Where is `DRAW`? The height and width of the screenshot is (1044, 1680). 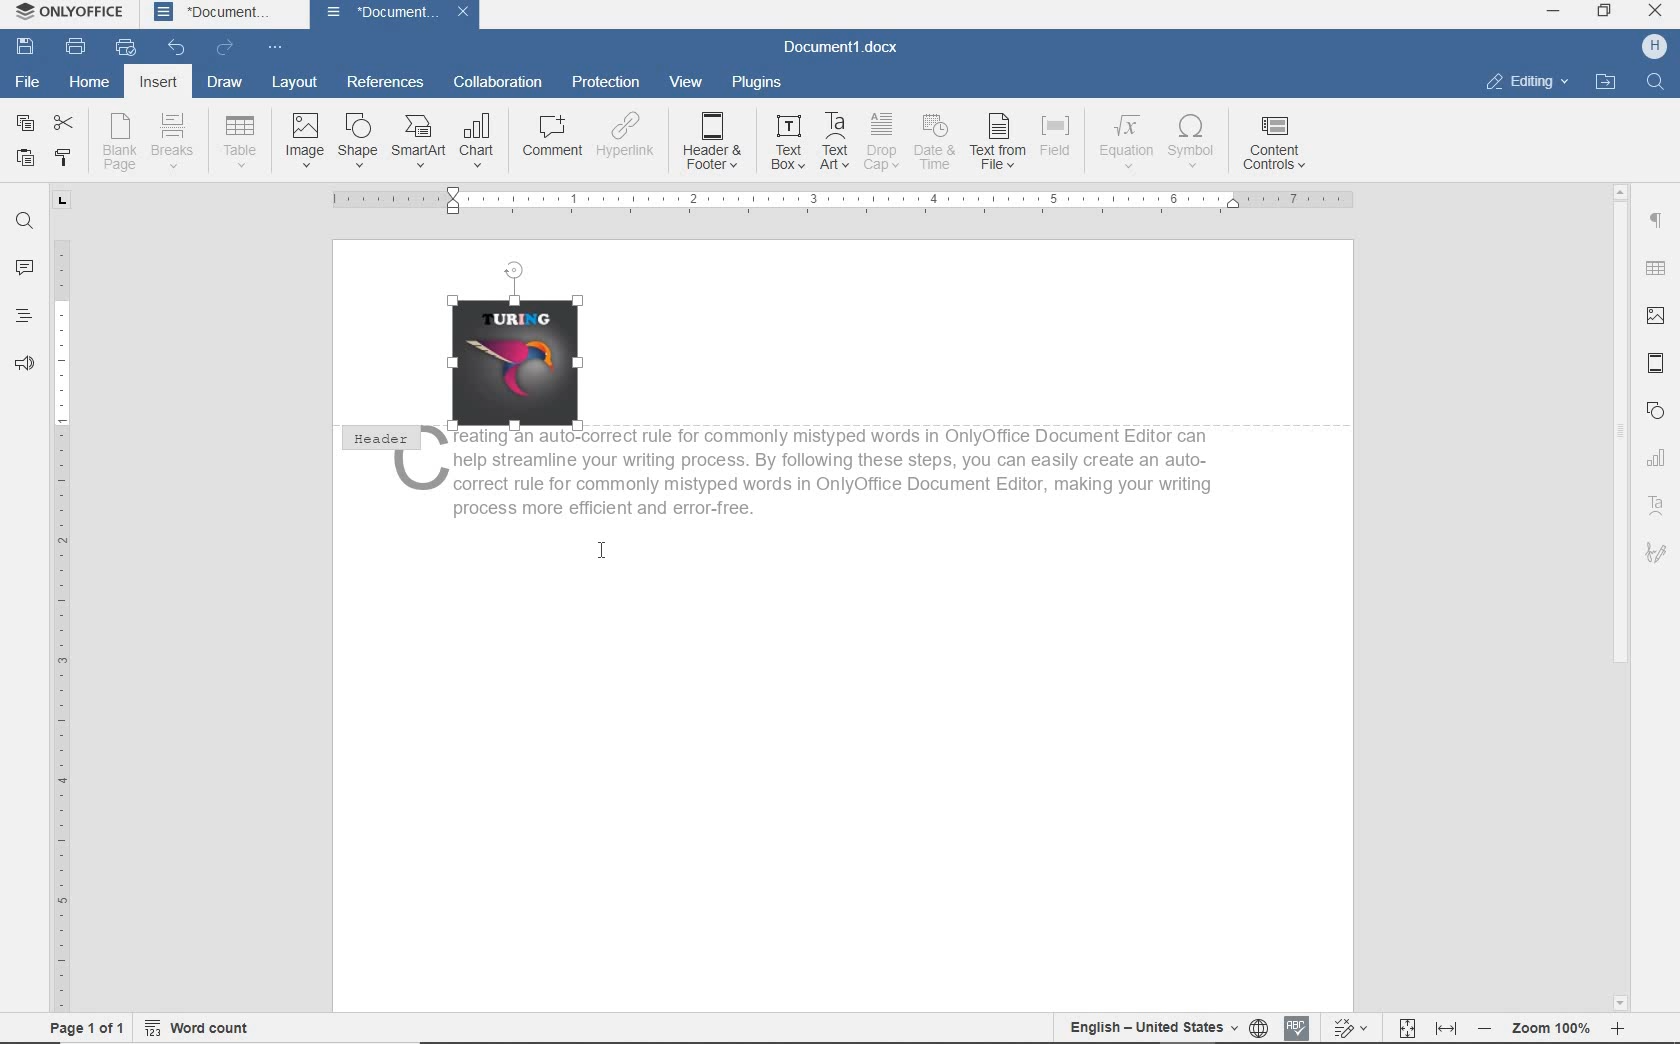
DRAW is located at coordinates (225, 83).